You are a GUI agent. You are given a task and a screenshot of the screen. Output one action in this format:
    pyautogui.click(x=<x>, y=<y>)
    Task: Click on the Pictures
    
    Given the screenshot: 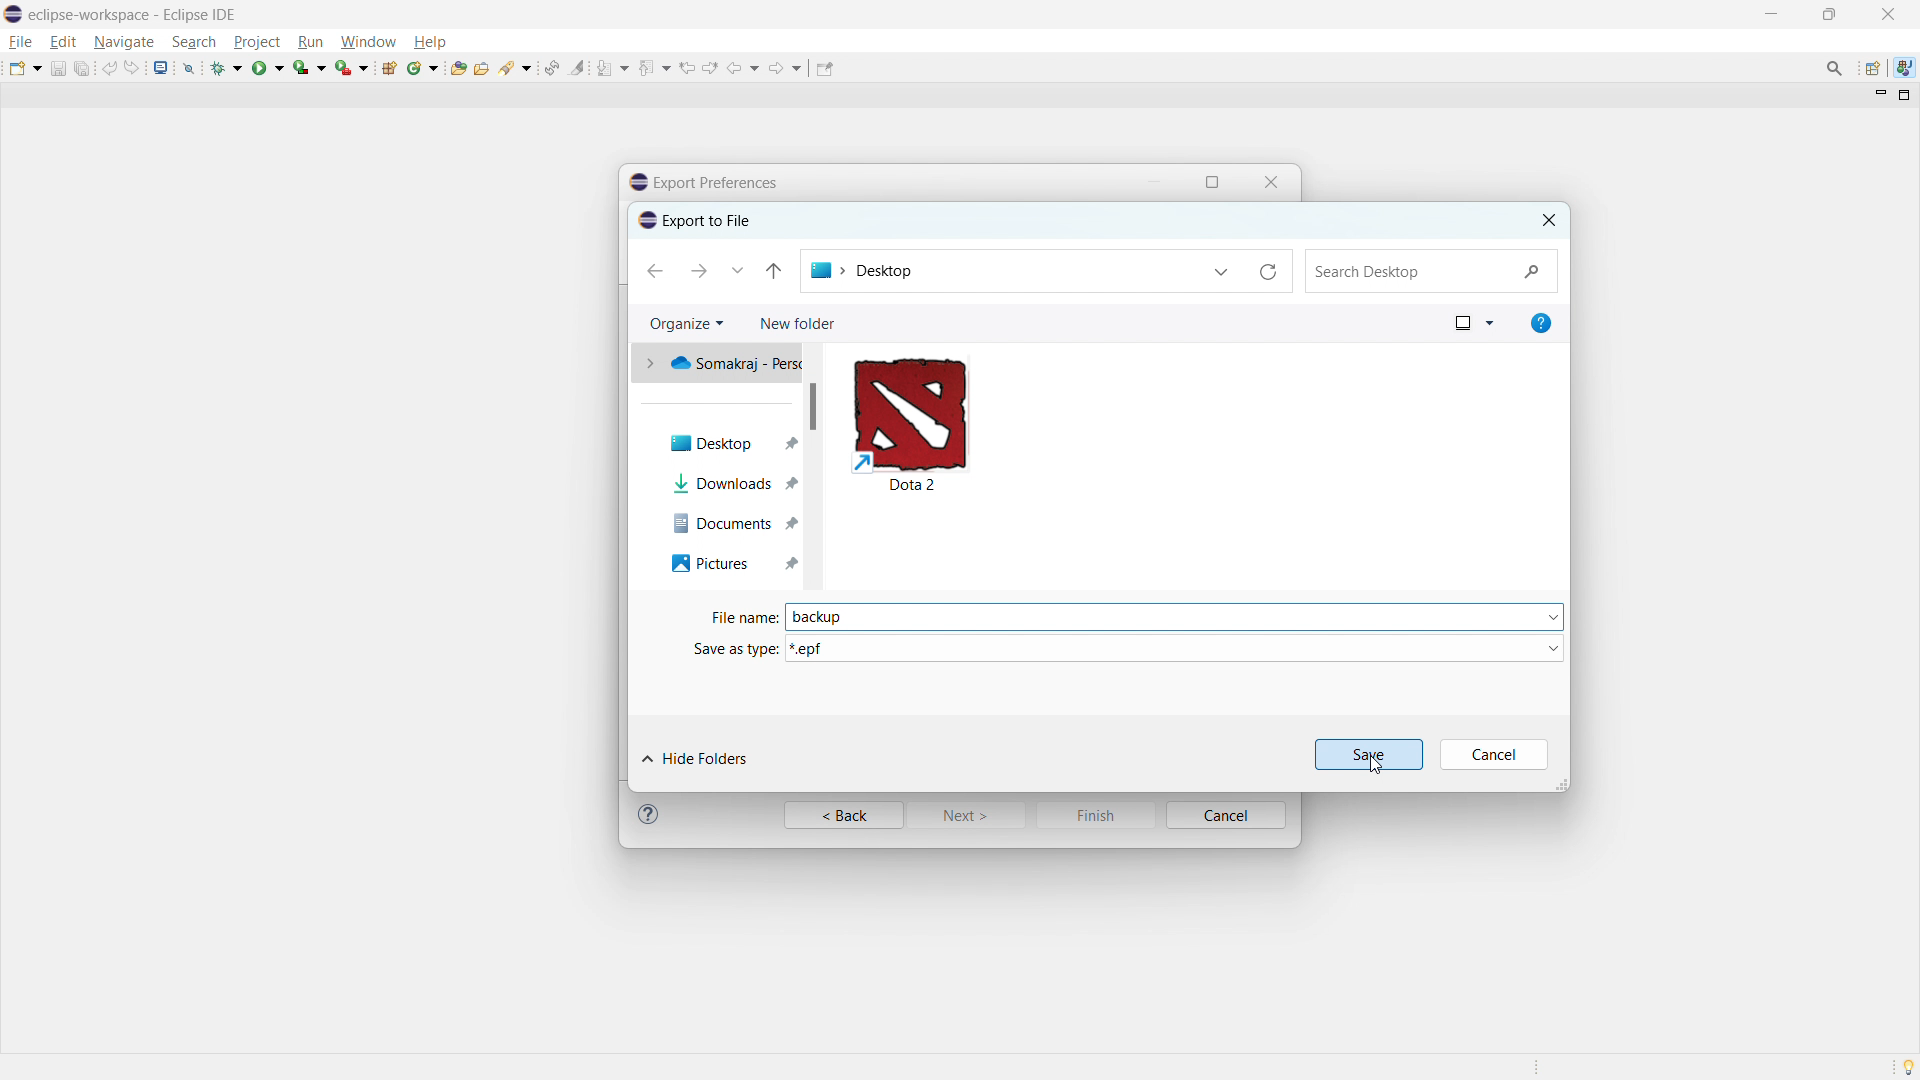 What is the action you would take?
    pyautogui.click(x=725, y=565)
    